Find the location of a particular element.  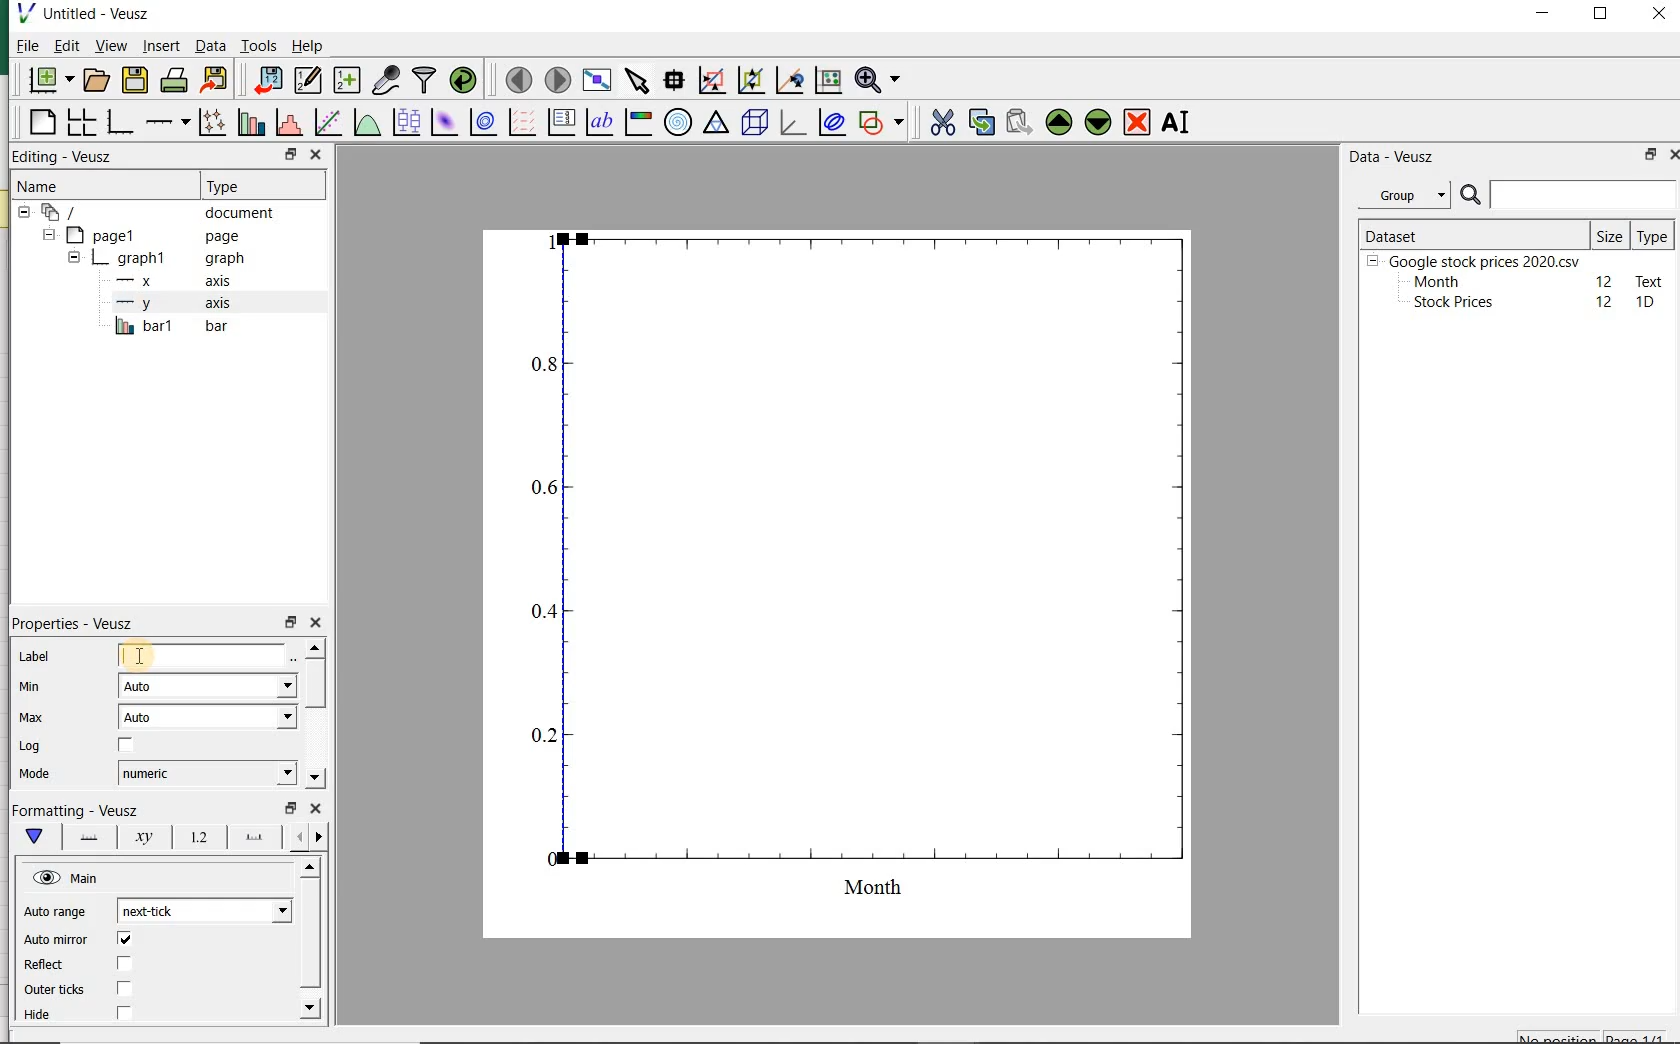

Help is located at coordinates (310, 48).